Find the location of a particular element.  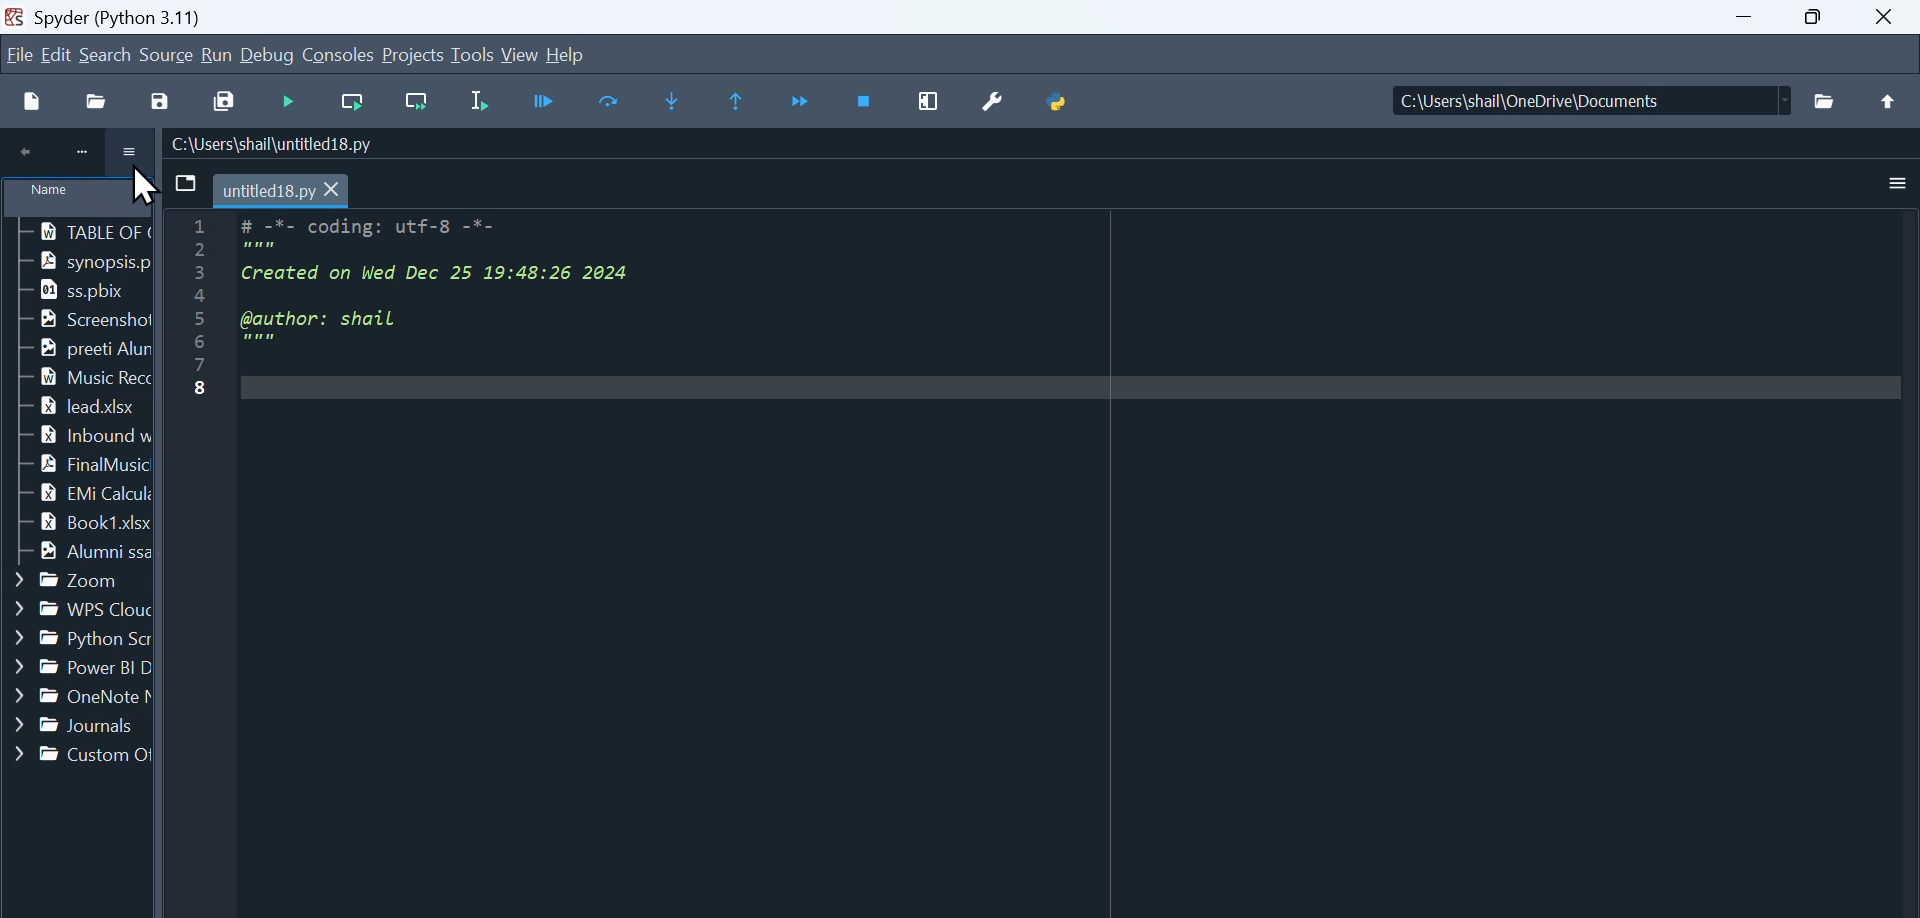

 is located at coordinates (59, 54).